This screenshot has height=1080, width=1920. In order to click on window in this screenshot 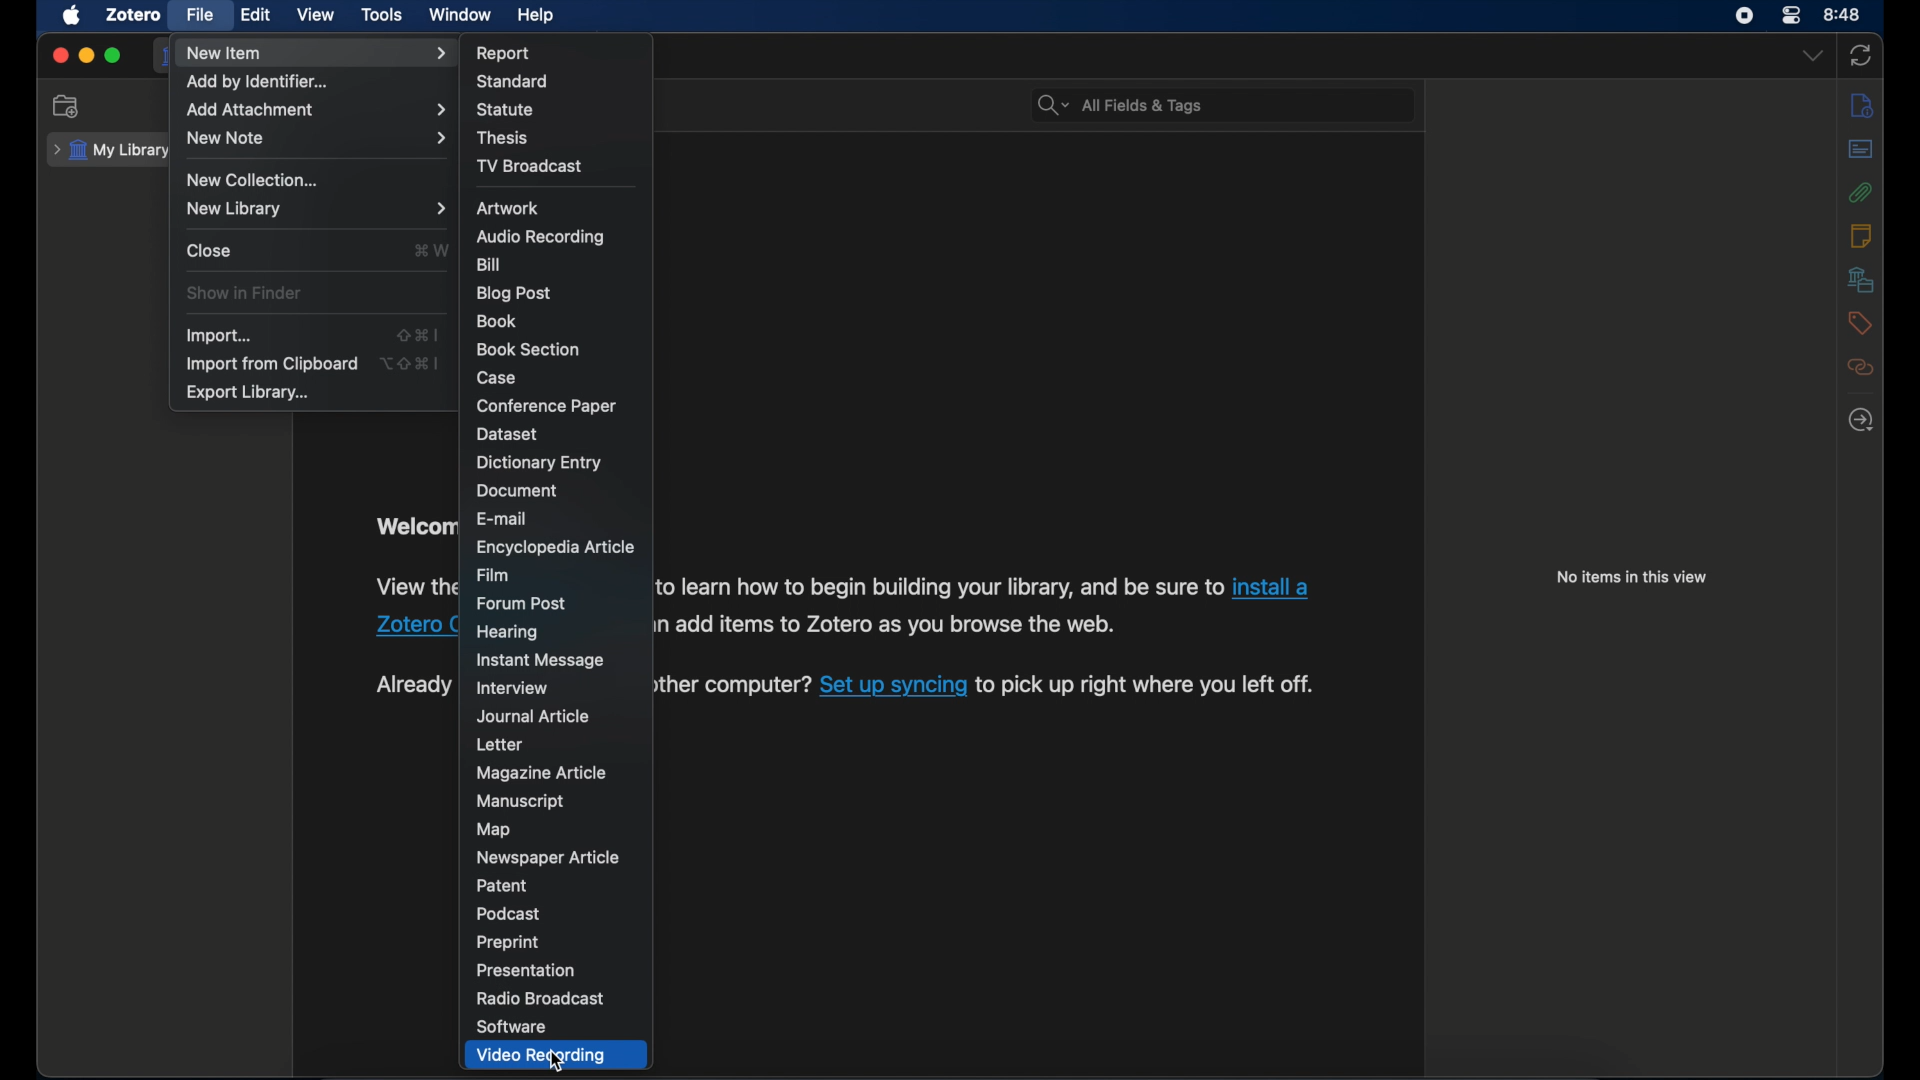, I will do `click(460, 15)`.